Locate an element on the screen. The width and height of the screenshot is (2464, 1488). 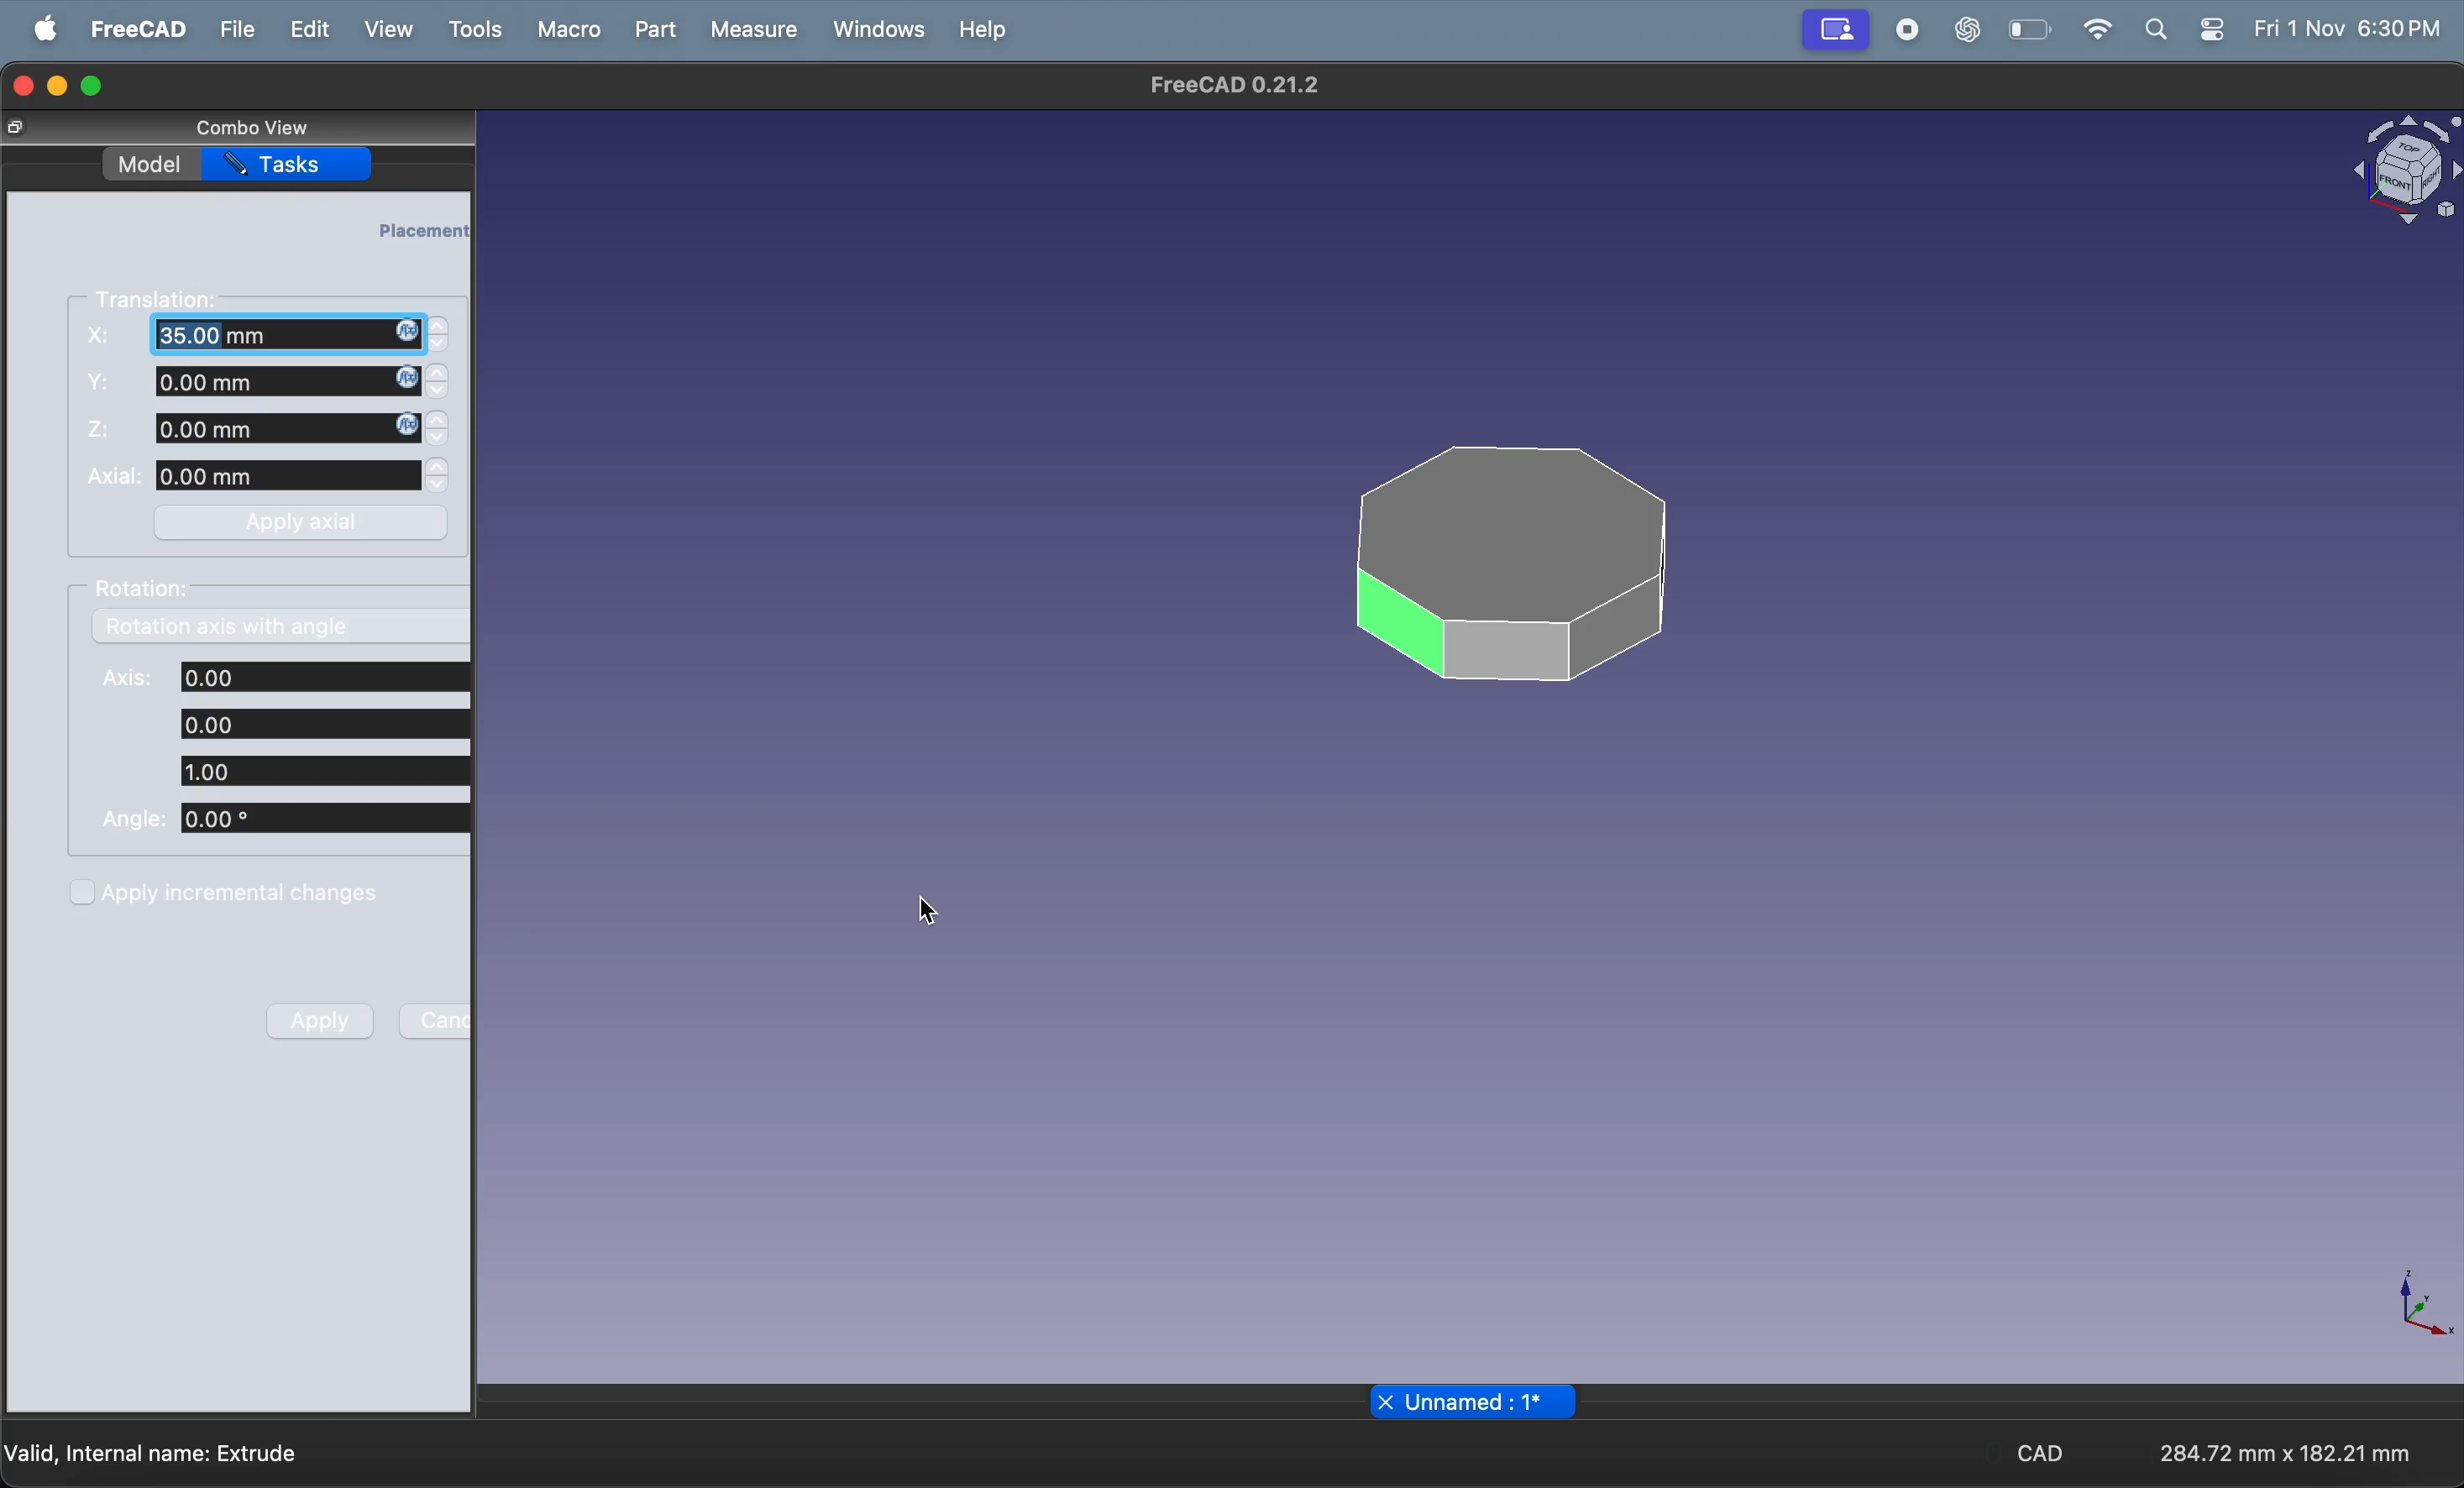
Y: 0.00 mm is located at coordinates (248, 383).